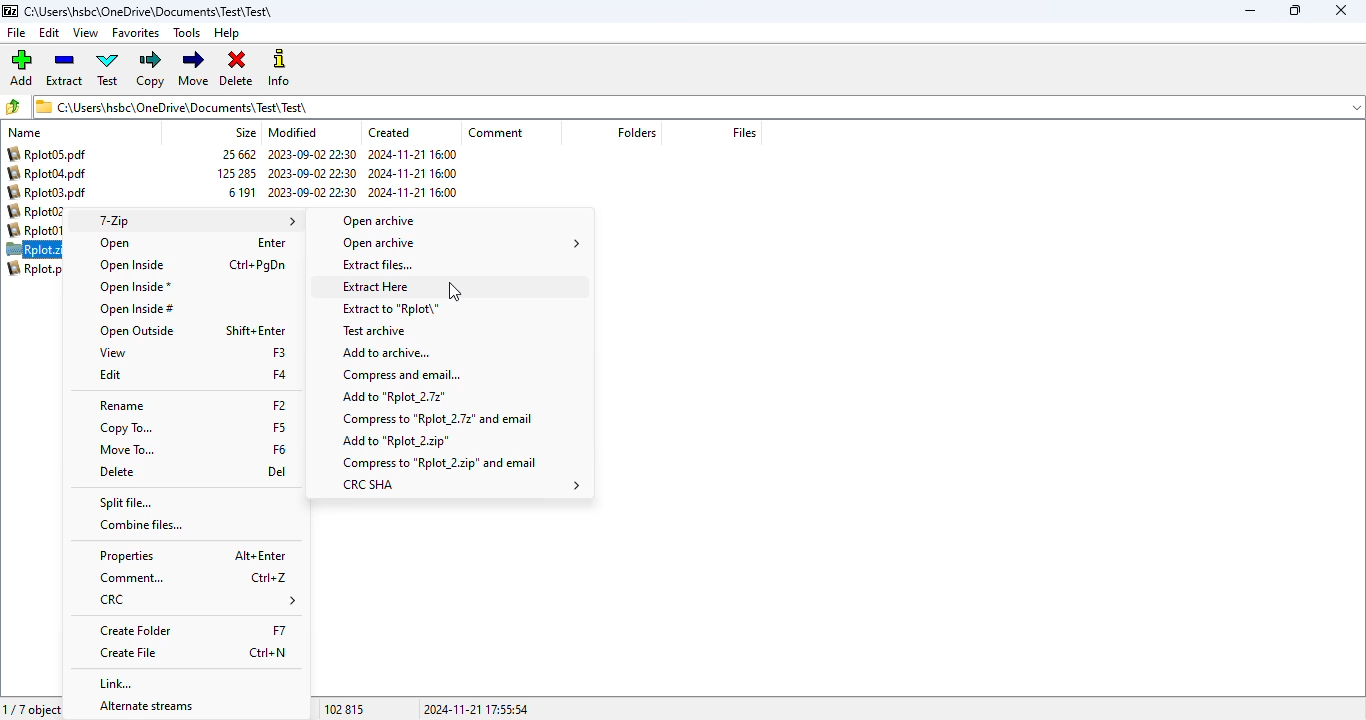 The image size is (1366, 720). I want to click on close, so click(1340, 10).